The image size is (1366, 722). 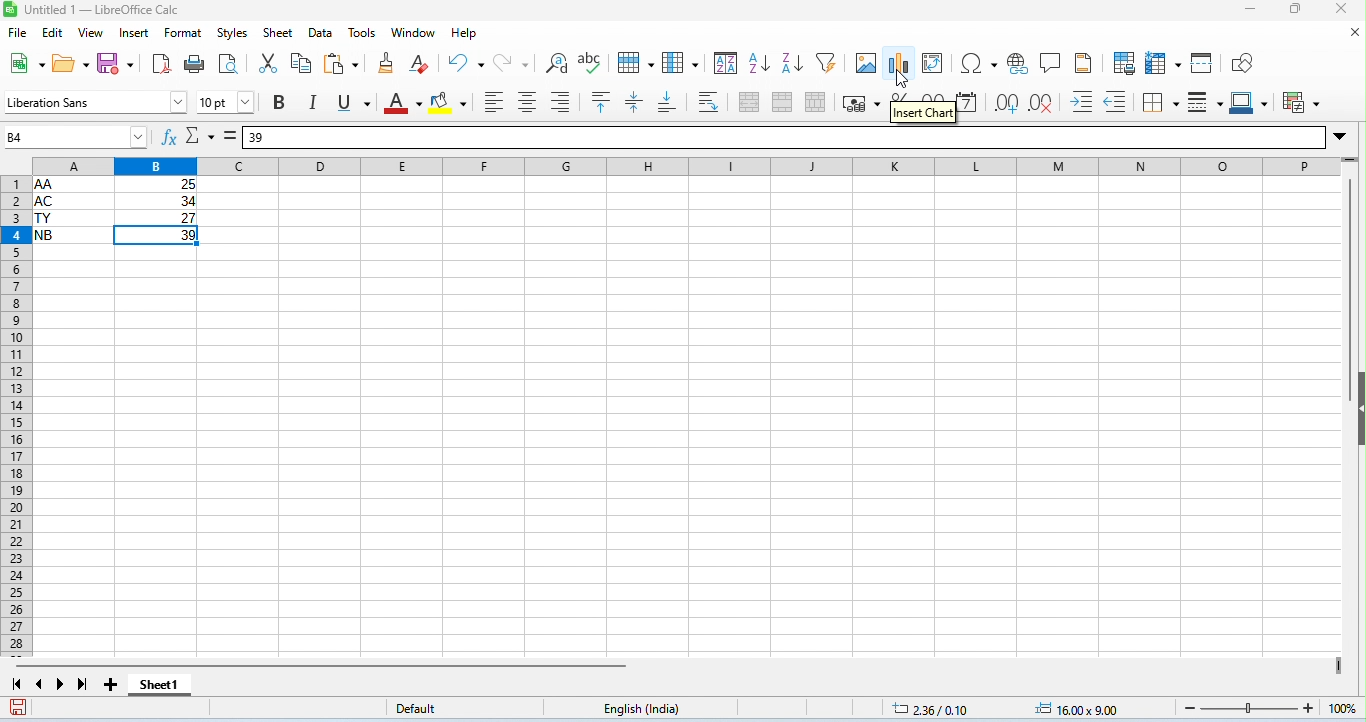 What do you see at coordinates (82, 684) in the screenshot?
I see `last sheet` at bounding box center [82, 684].